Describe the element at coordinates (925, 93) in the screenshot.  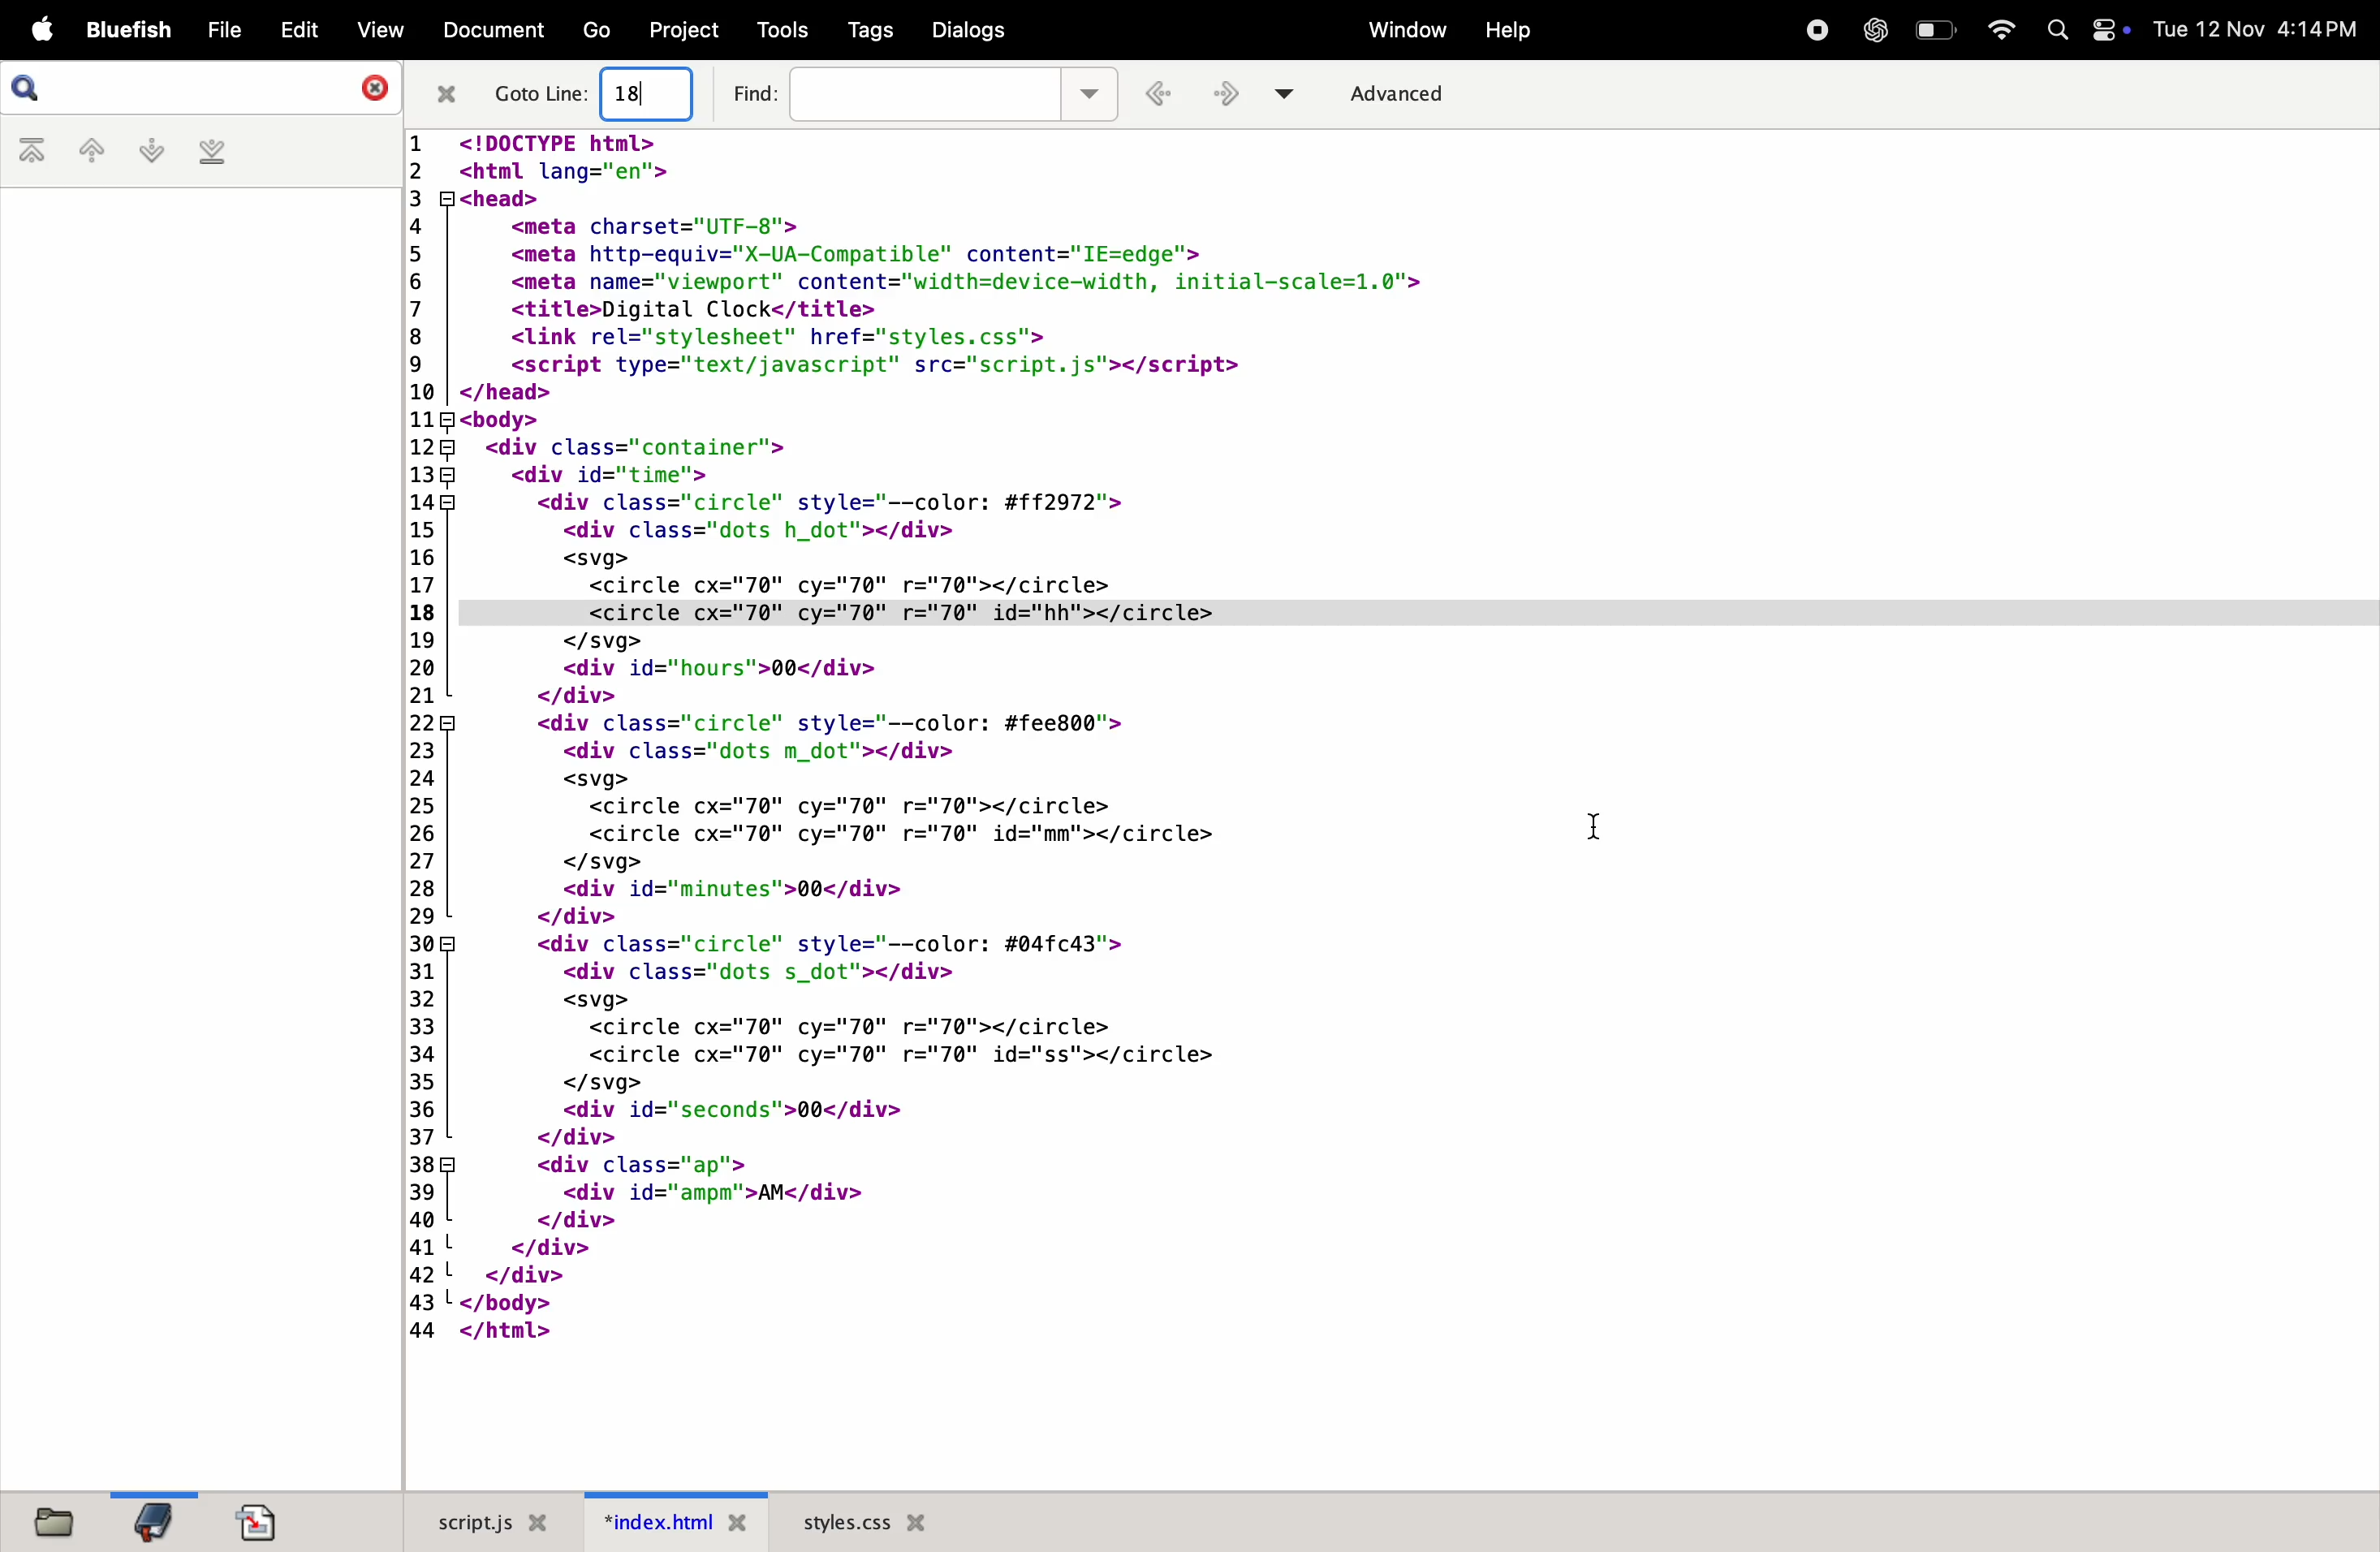
I see `textbox` at that location.